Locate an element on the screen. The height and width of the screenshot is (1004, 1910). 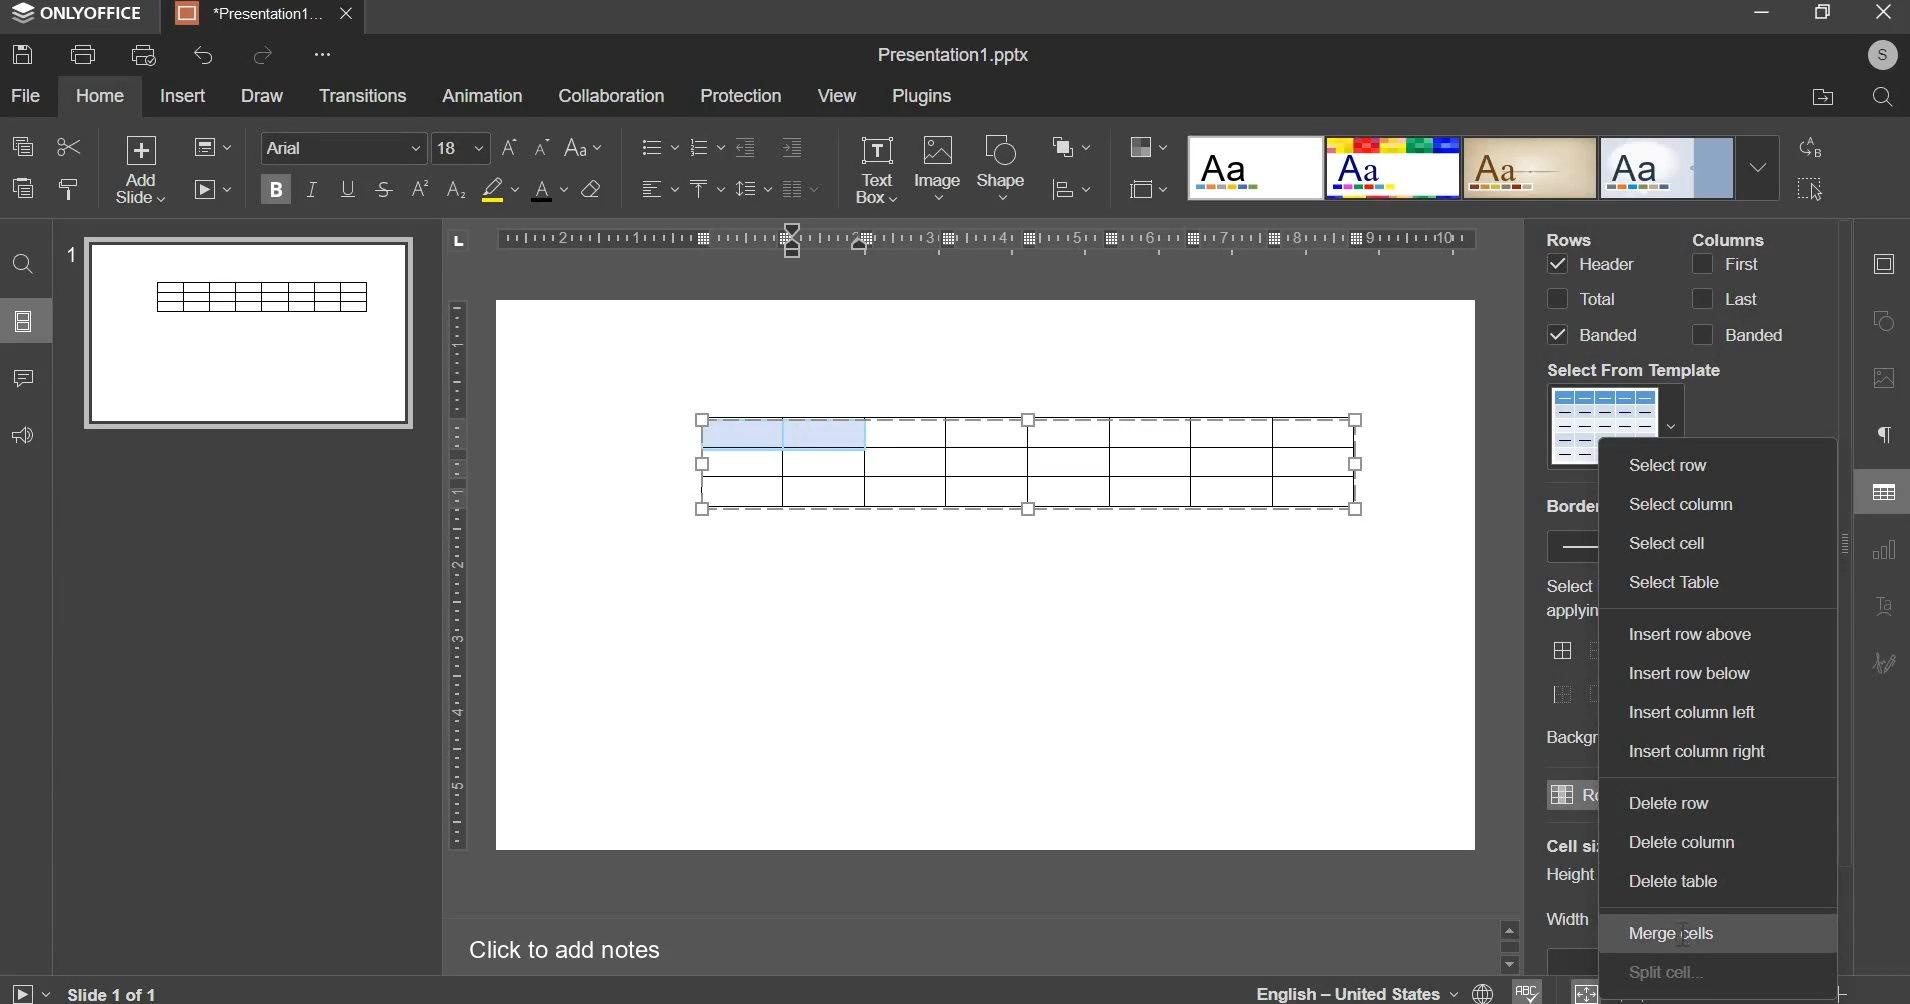
home is located at coordinates (99, 95).